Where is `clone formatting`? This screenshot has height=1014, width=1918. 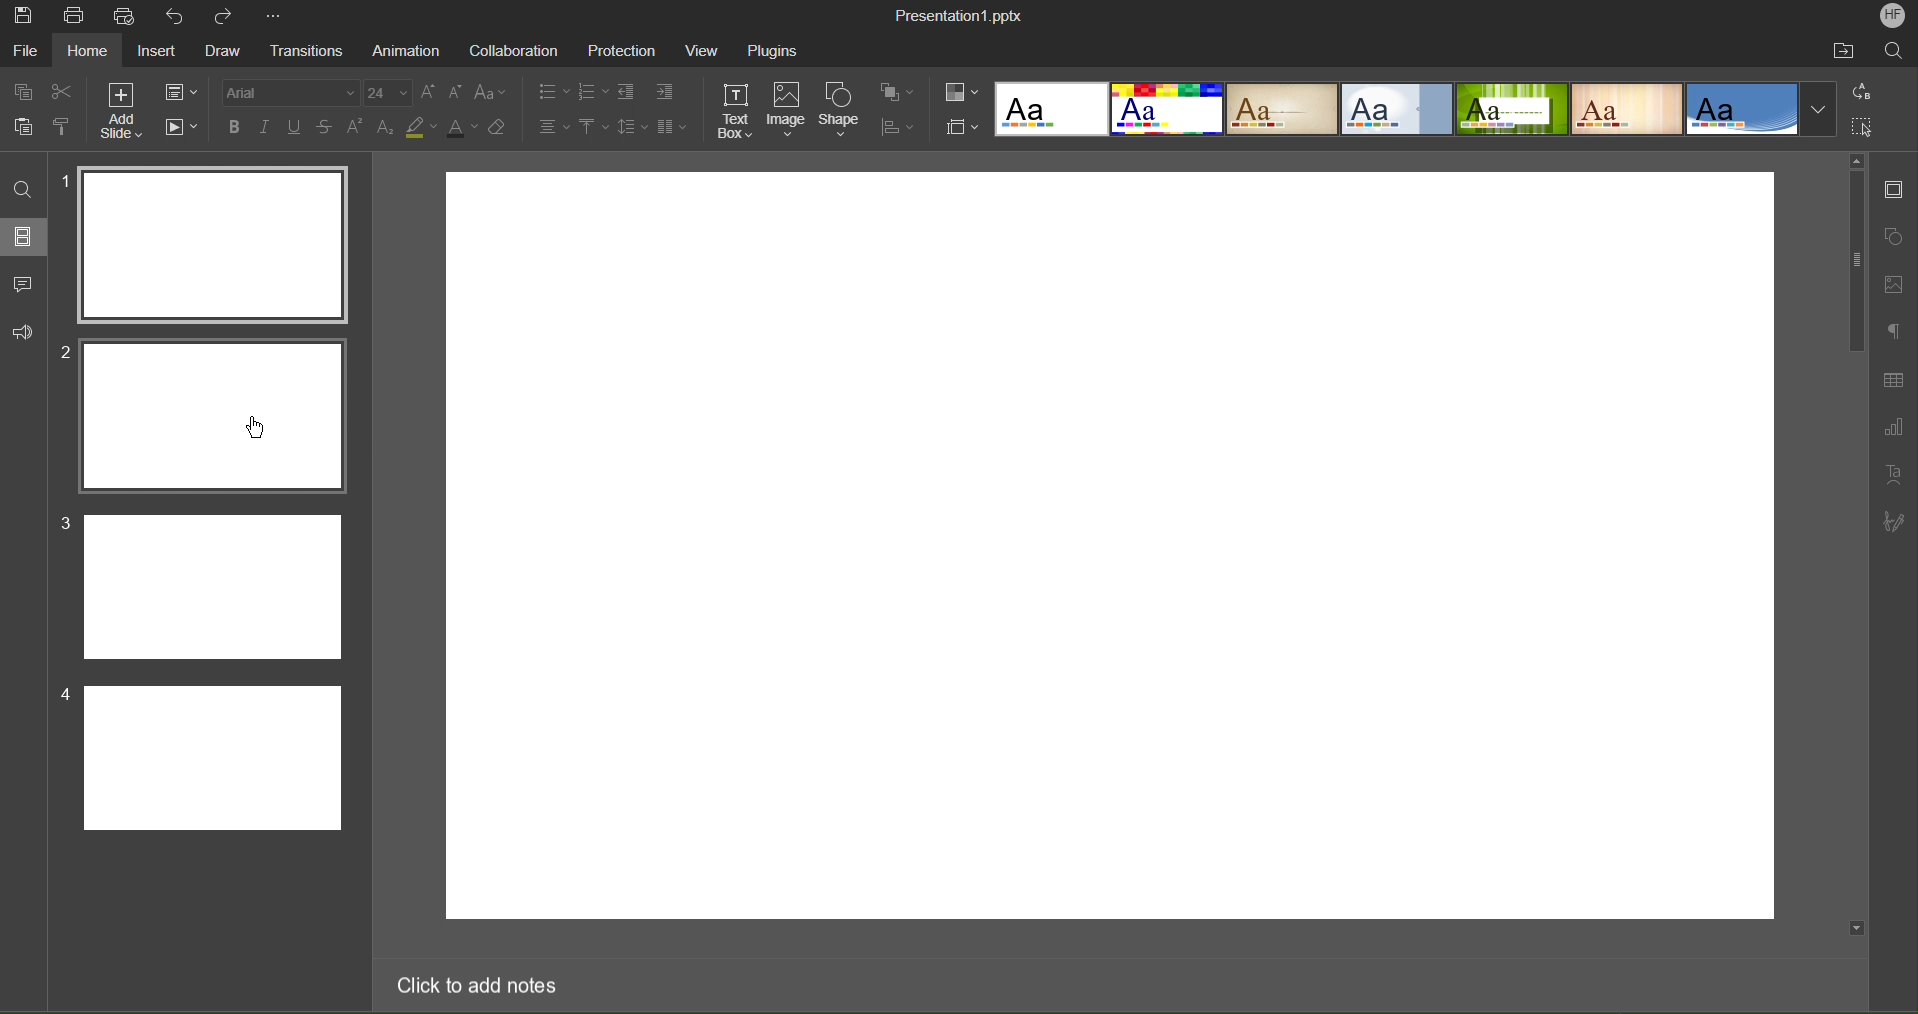
clone formatting is located at coordinates (65, 127).